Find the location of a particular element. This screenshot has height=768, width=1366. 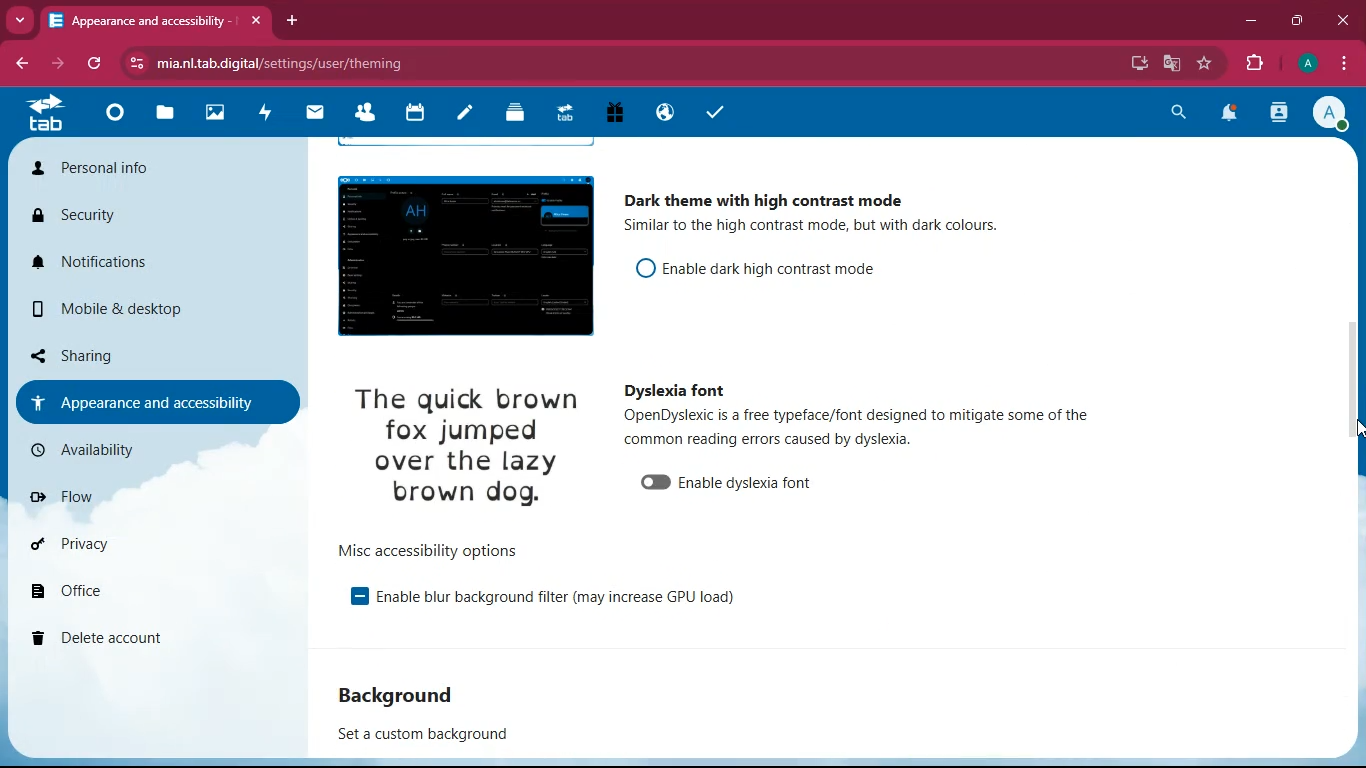

off is located at coordinates (638, 268).